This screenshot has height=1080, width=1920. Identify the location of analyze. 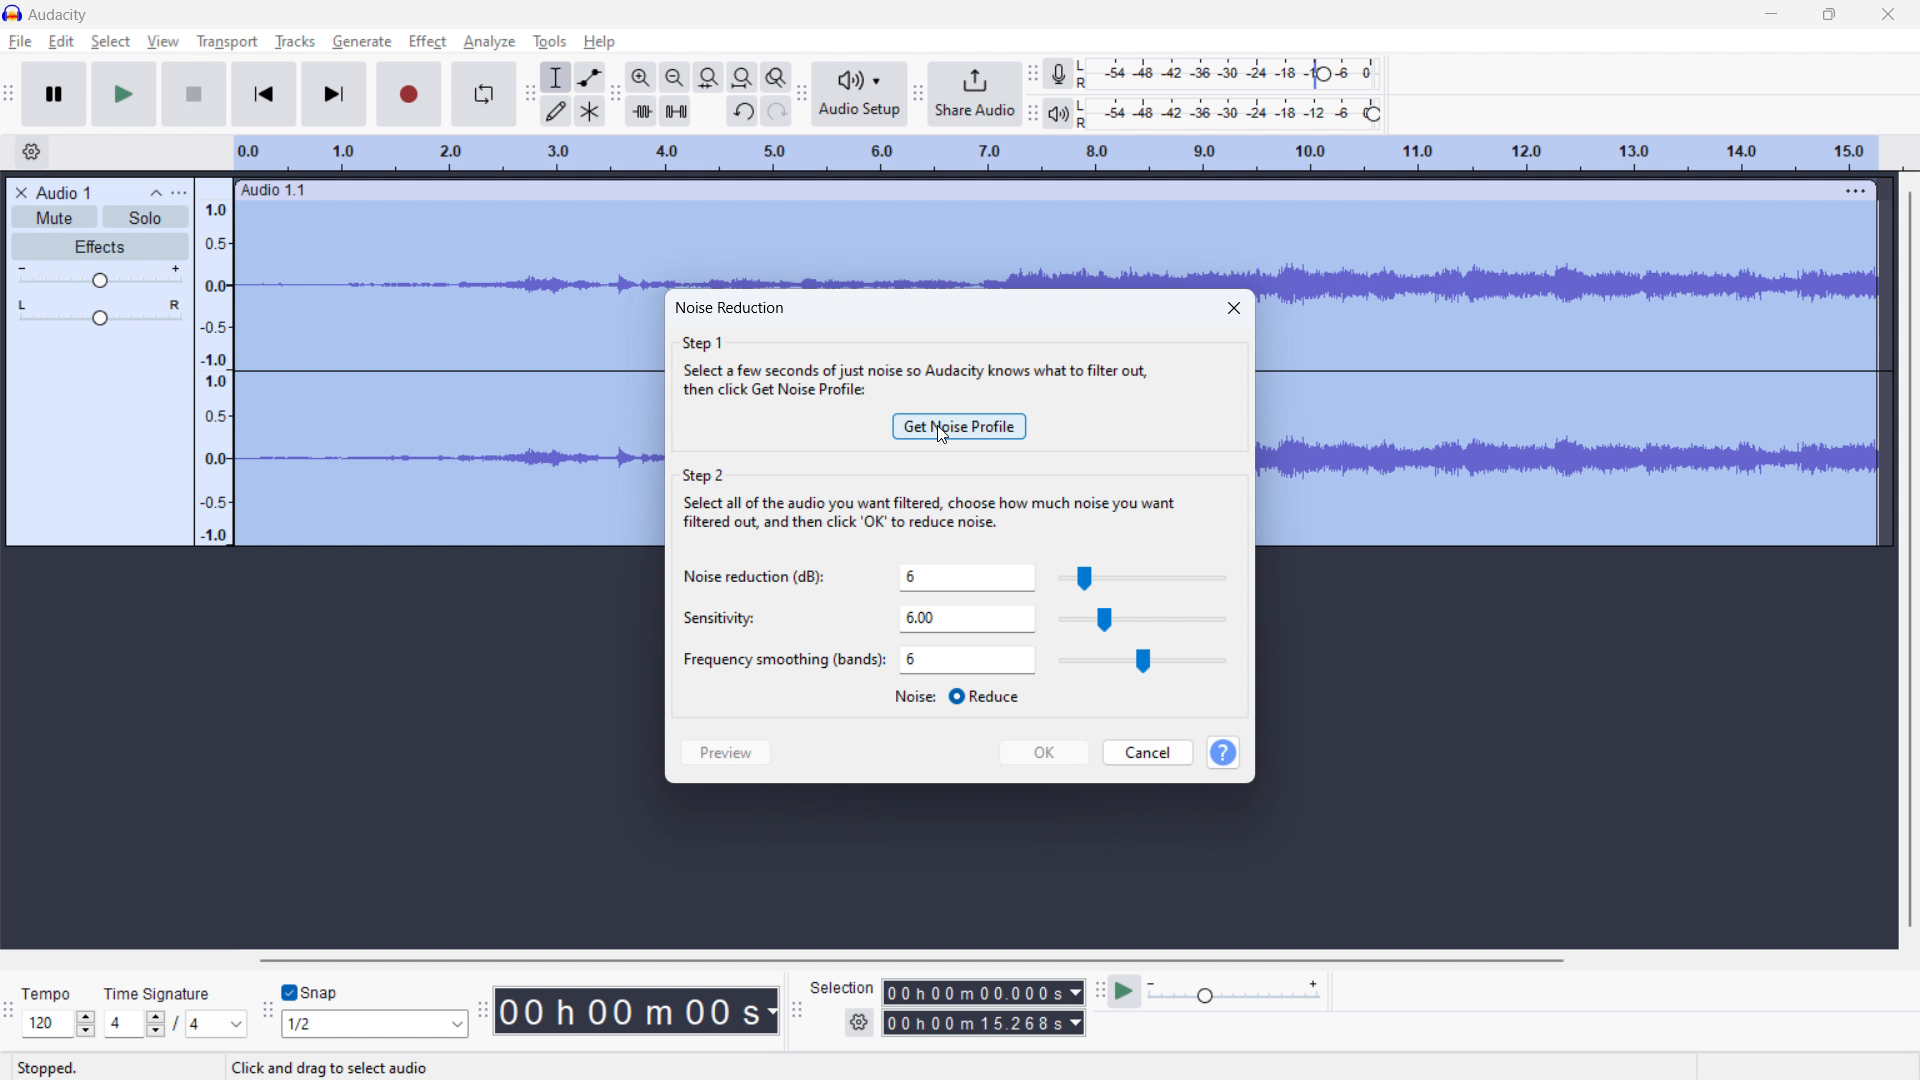
(490, 42).